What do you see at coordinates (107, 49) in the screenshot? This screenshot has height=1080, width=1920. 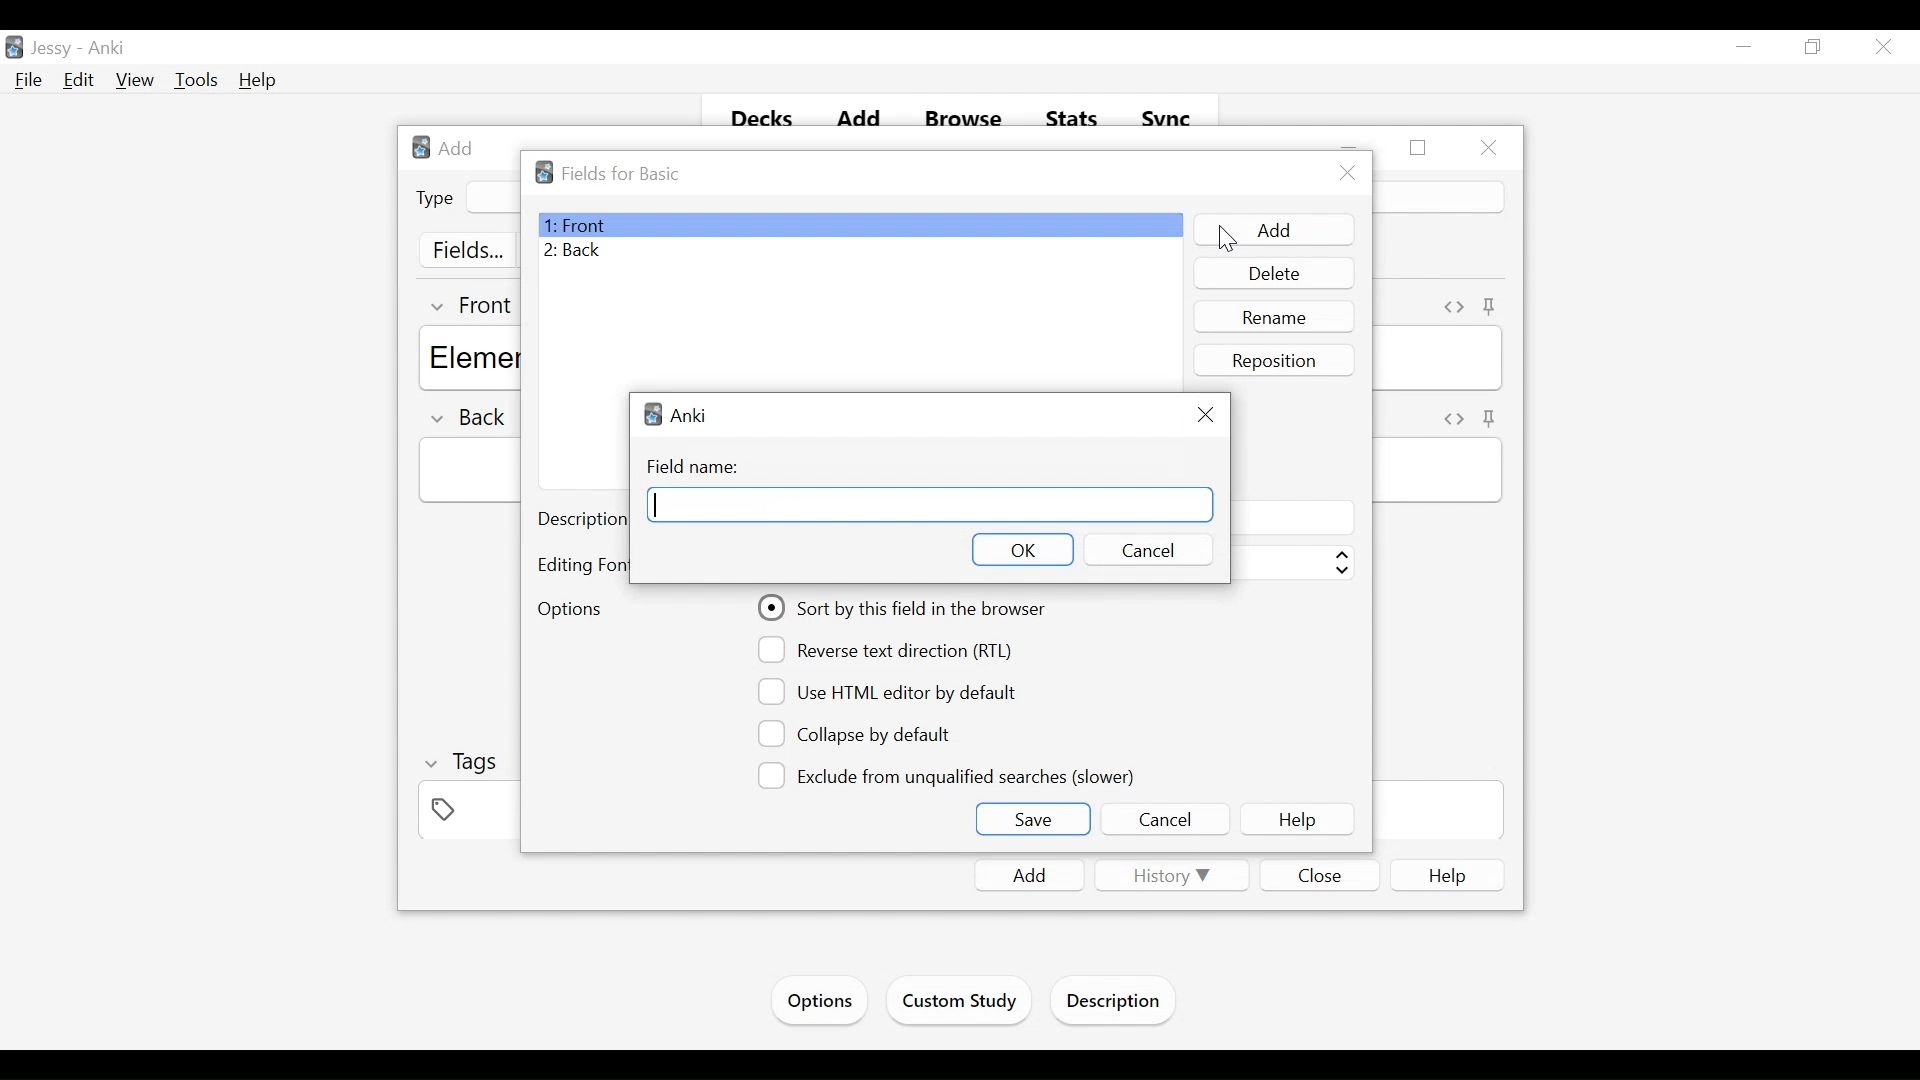 I see `Anki` at bounding box center [107, 49].